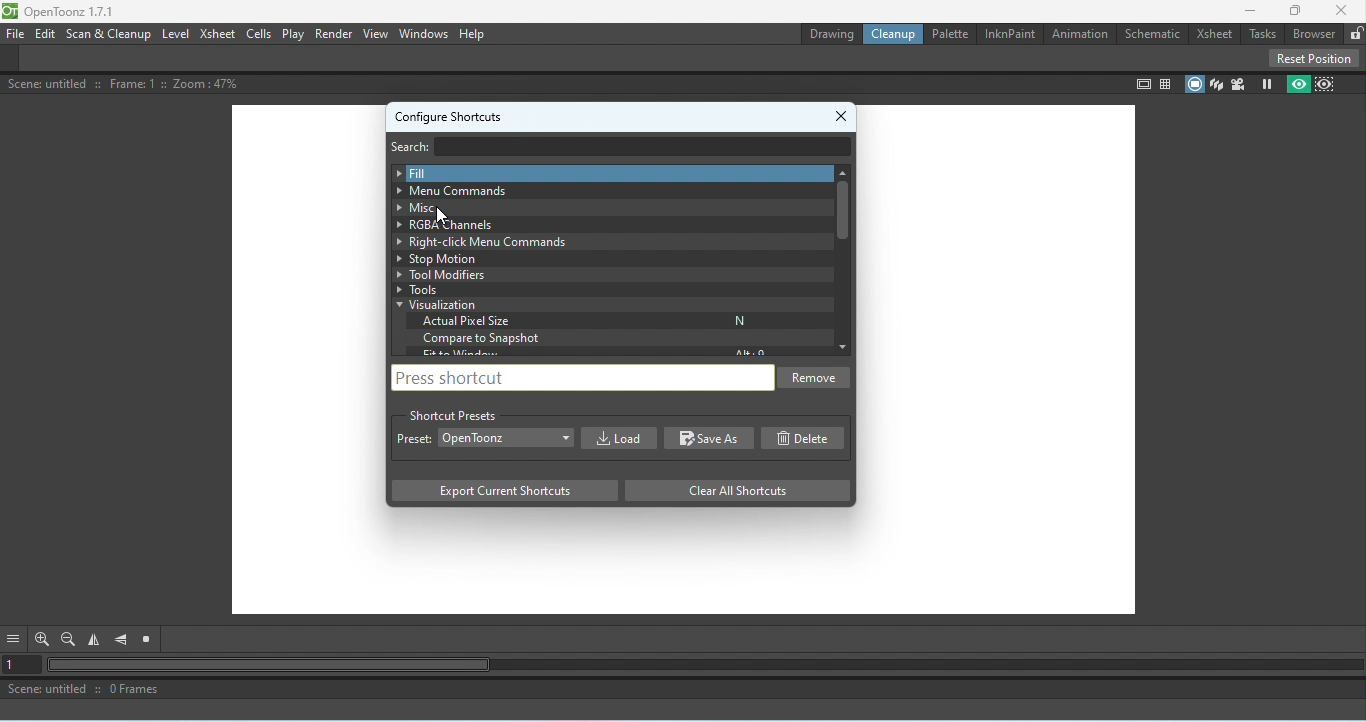  What do you see at coordinates (1150, 33) in the screenshot?
I see `Schematic` at bounding box center [1150, 33].